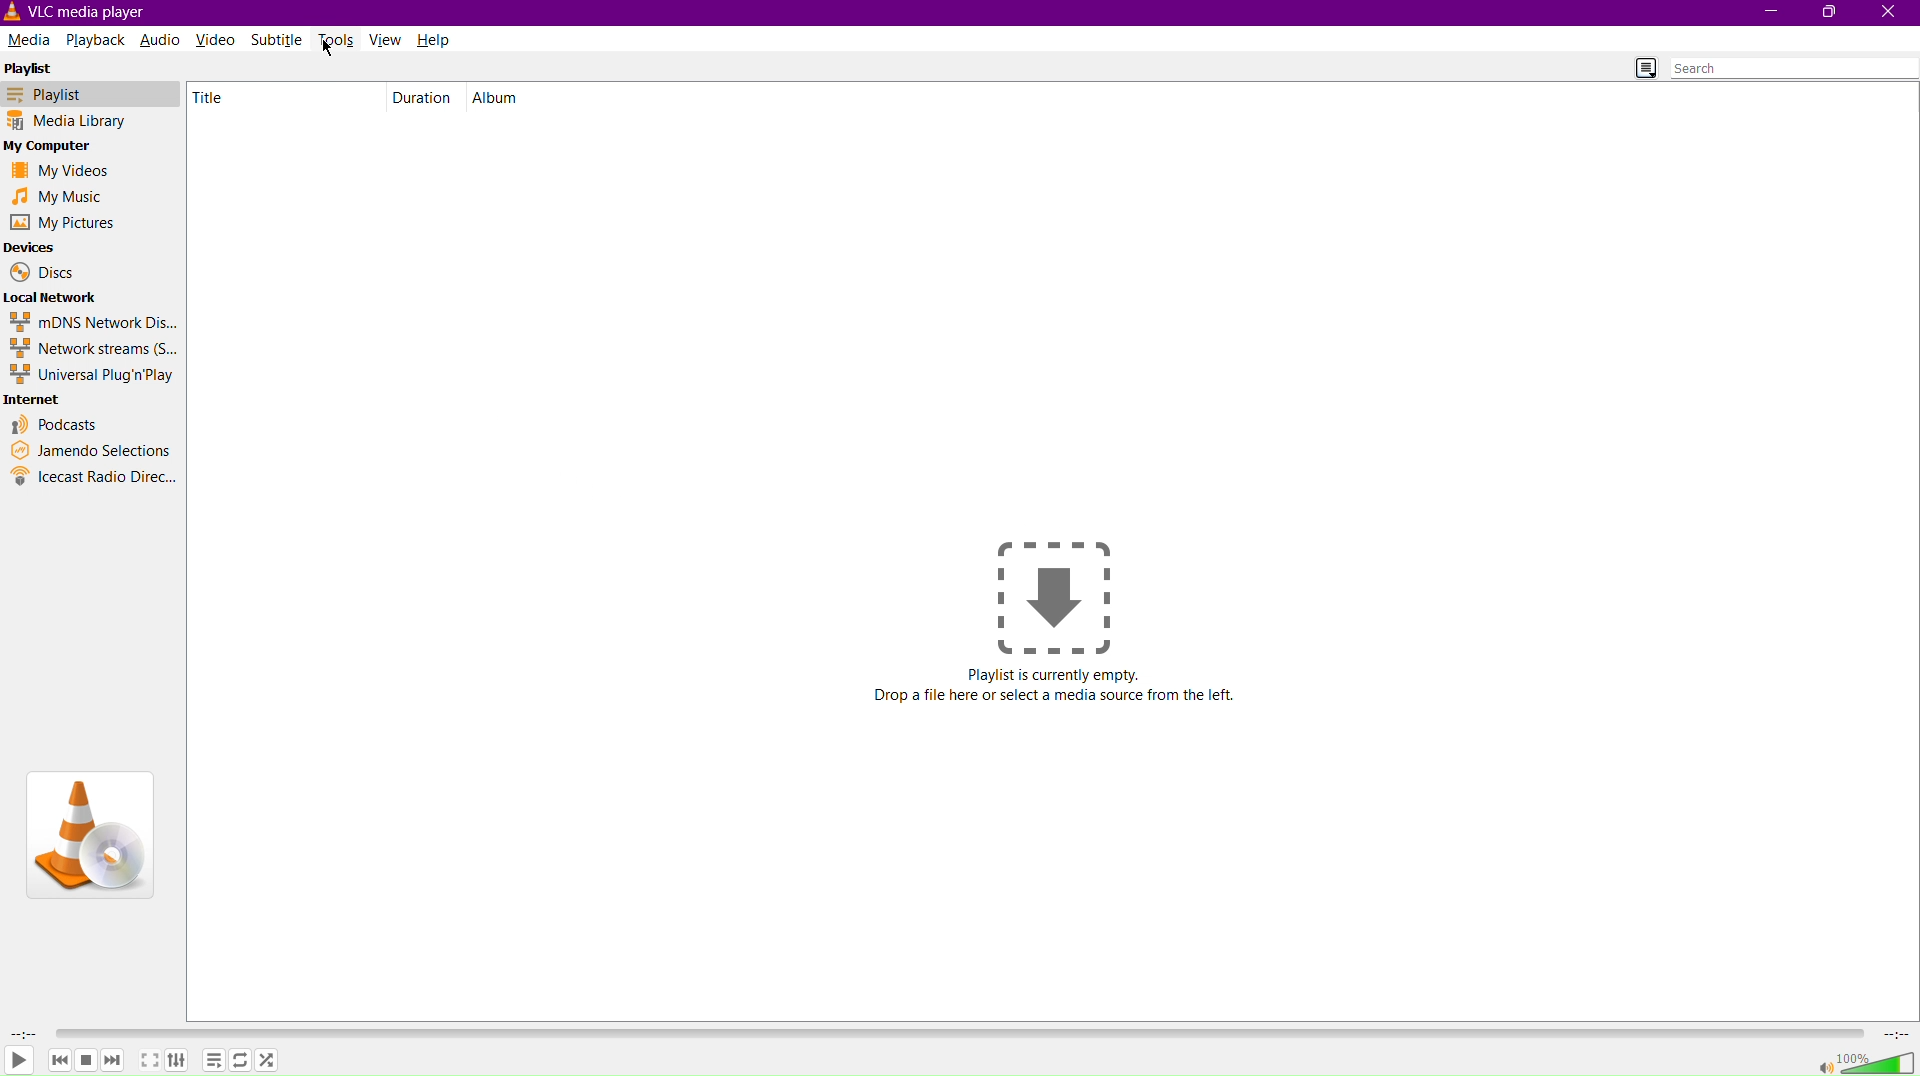 Image resolution: width=1920 pixels, height=1076 pixels. What do you see at coordinates (115, 1059) in the screenshot?
I see `Forward` at bounding box center [115, 1059].